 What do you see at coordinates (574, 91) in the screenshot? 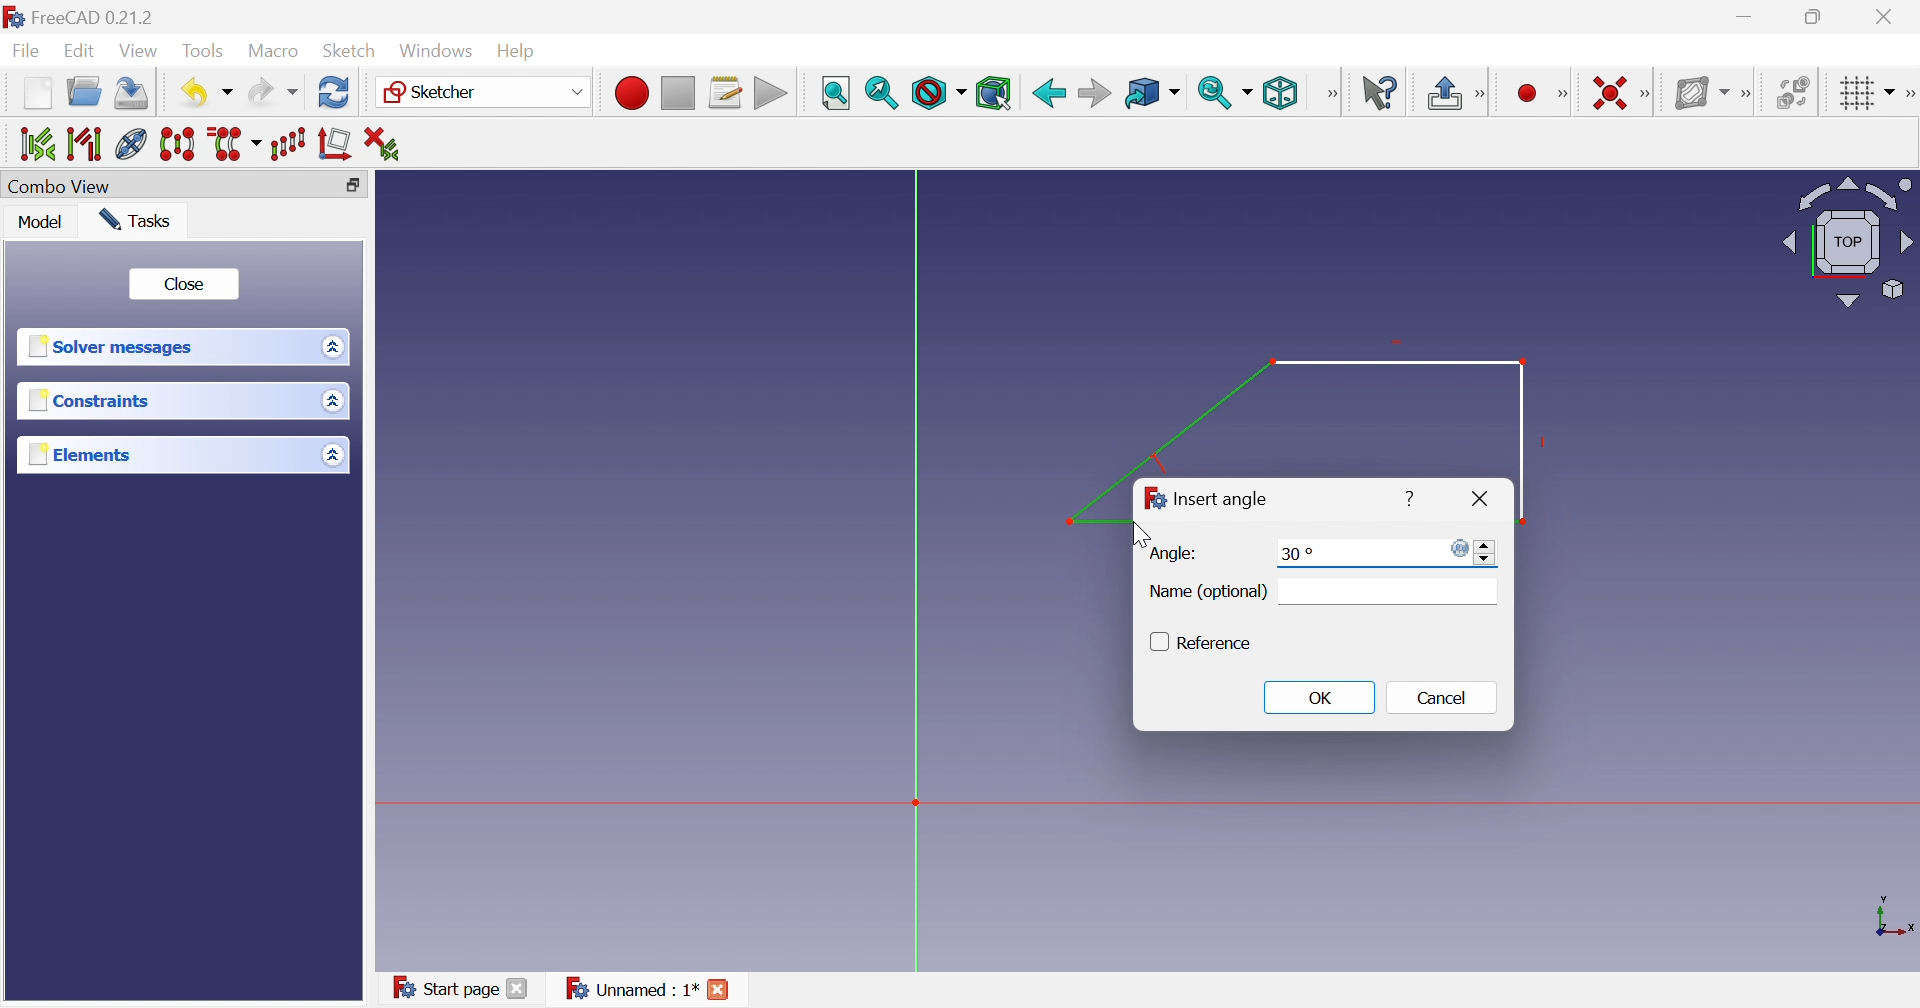
I see `Drop Down` at bounding box center [574, 91].